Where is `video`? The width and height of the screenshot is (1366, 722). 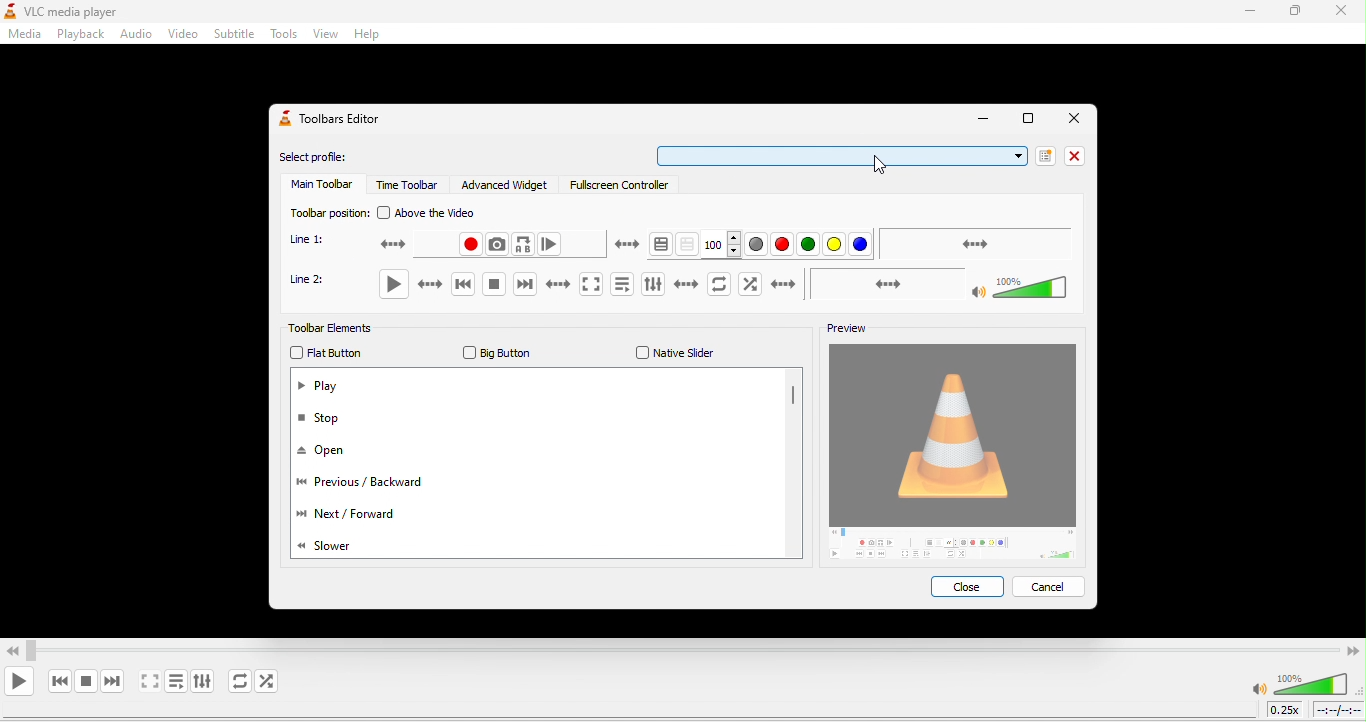
video is located at coordinates (184, 34).